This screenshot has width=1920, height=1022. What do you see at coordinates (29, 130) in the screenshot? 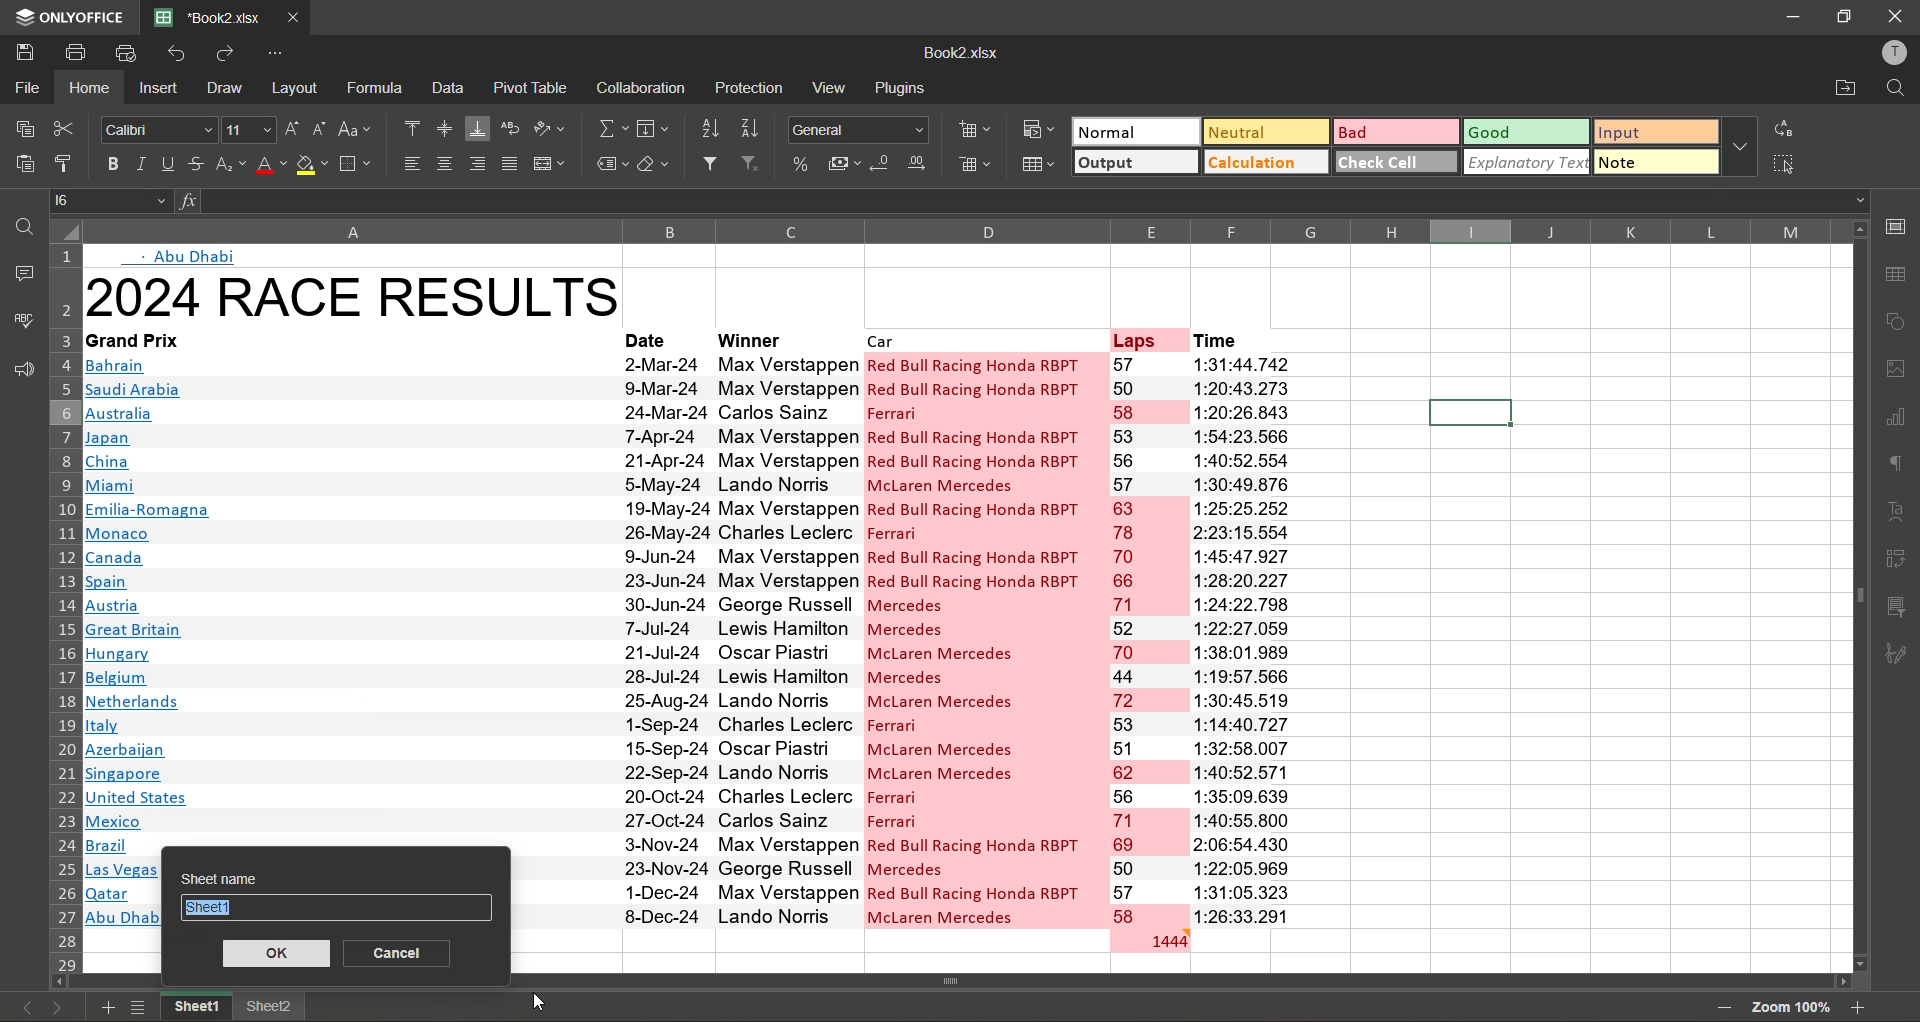
I see `copy` at bounding box center [29, 130].